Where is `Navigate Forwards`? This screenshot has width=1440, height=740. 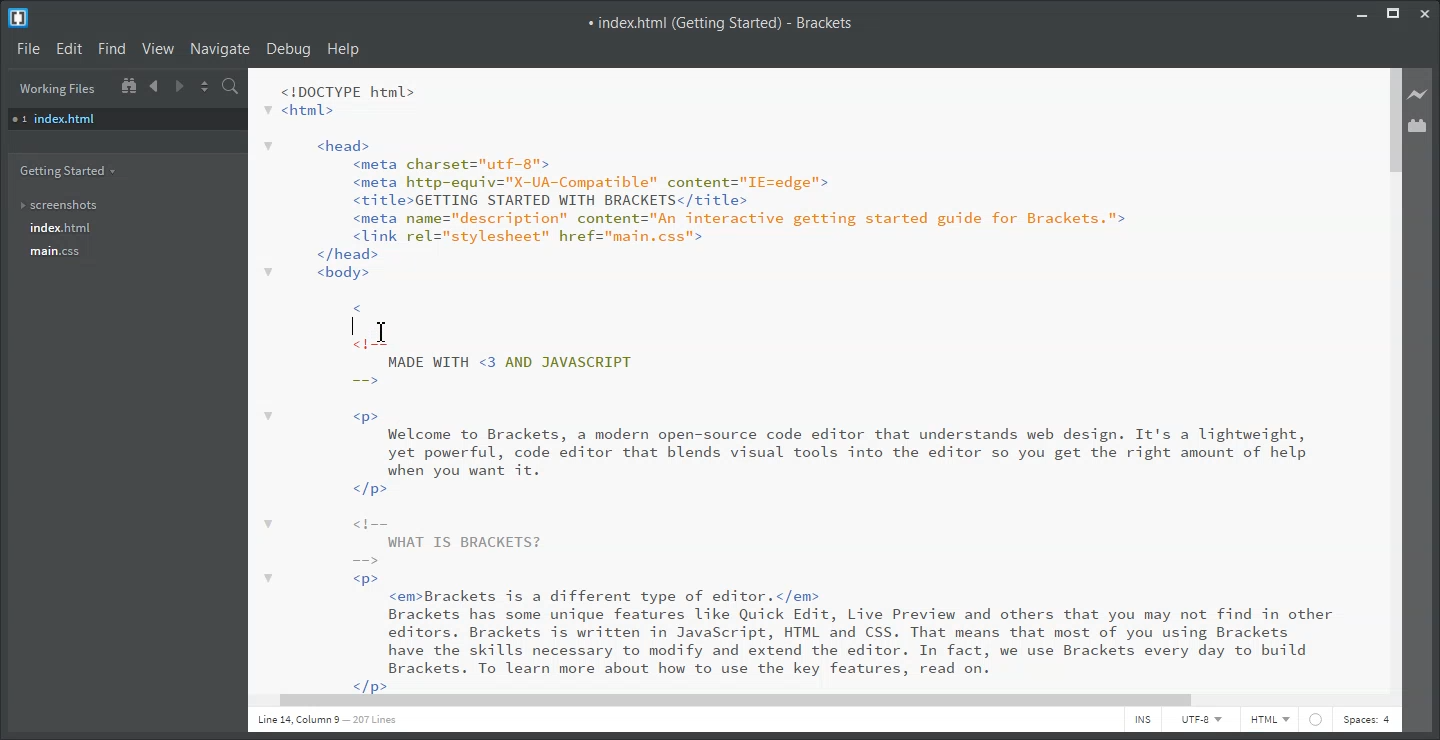 Navigate Forwards is located at coordinates (180, 86).